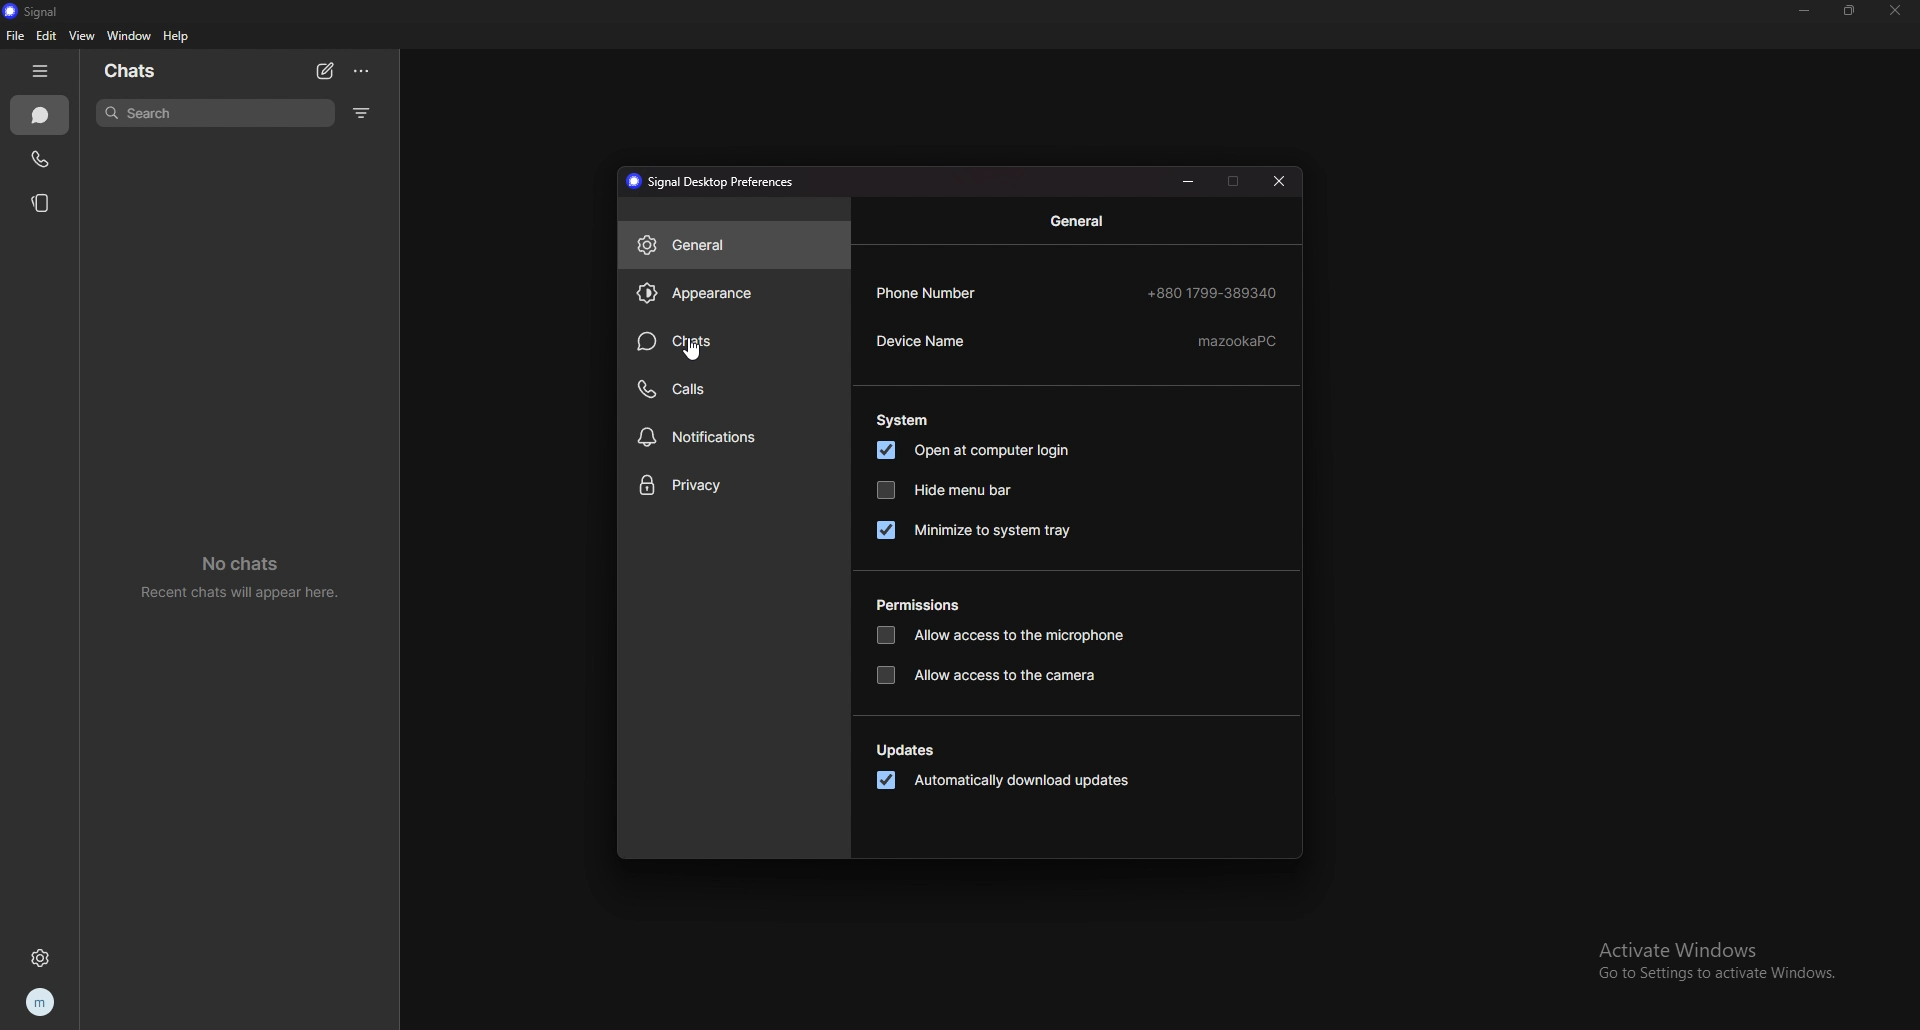 Image resolution: width=1920 pixels, height=1030 pixels. What do you see at coordinates (363, 112) in the screenshot?
I see `filter` at bounding box center [363, 112].